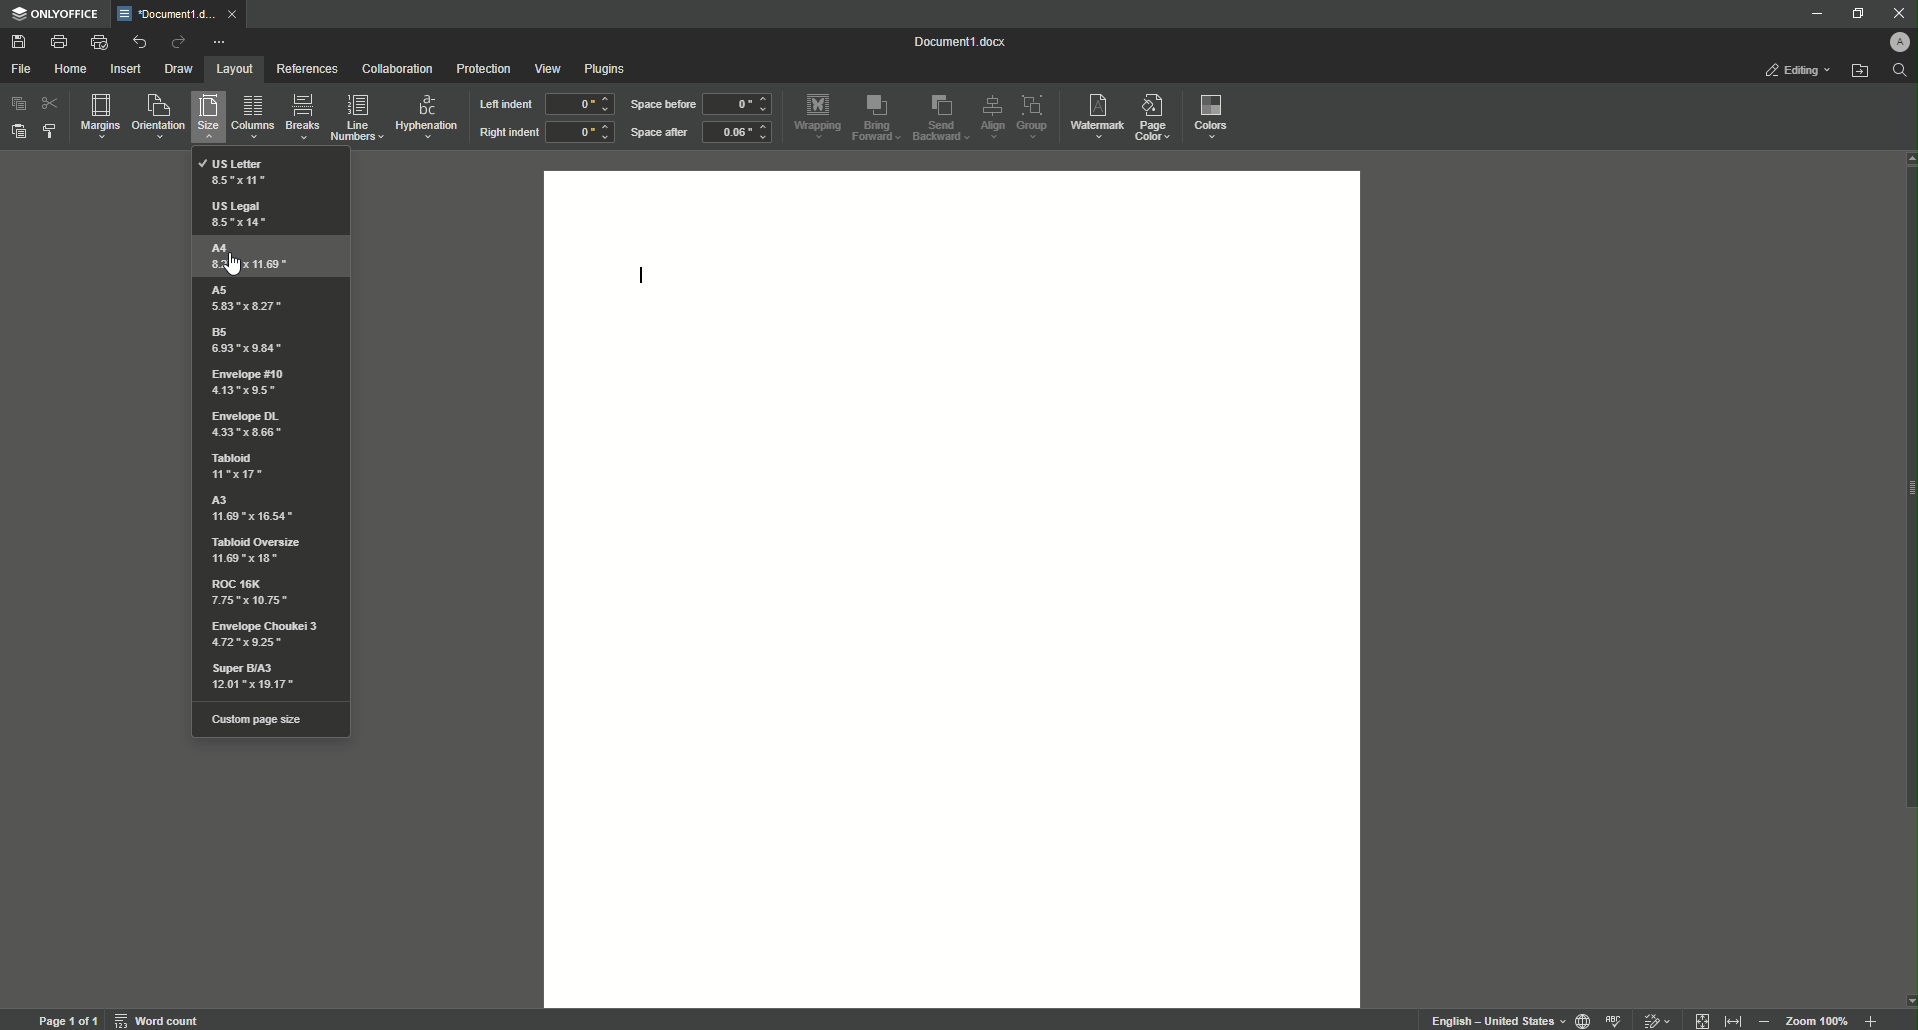  Describe the element at coordinates (176, 14) in the screenshot. I see `Tab 1` at that location.